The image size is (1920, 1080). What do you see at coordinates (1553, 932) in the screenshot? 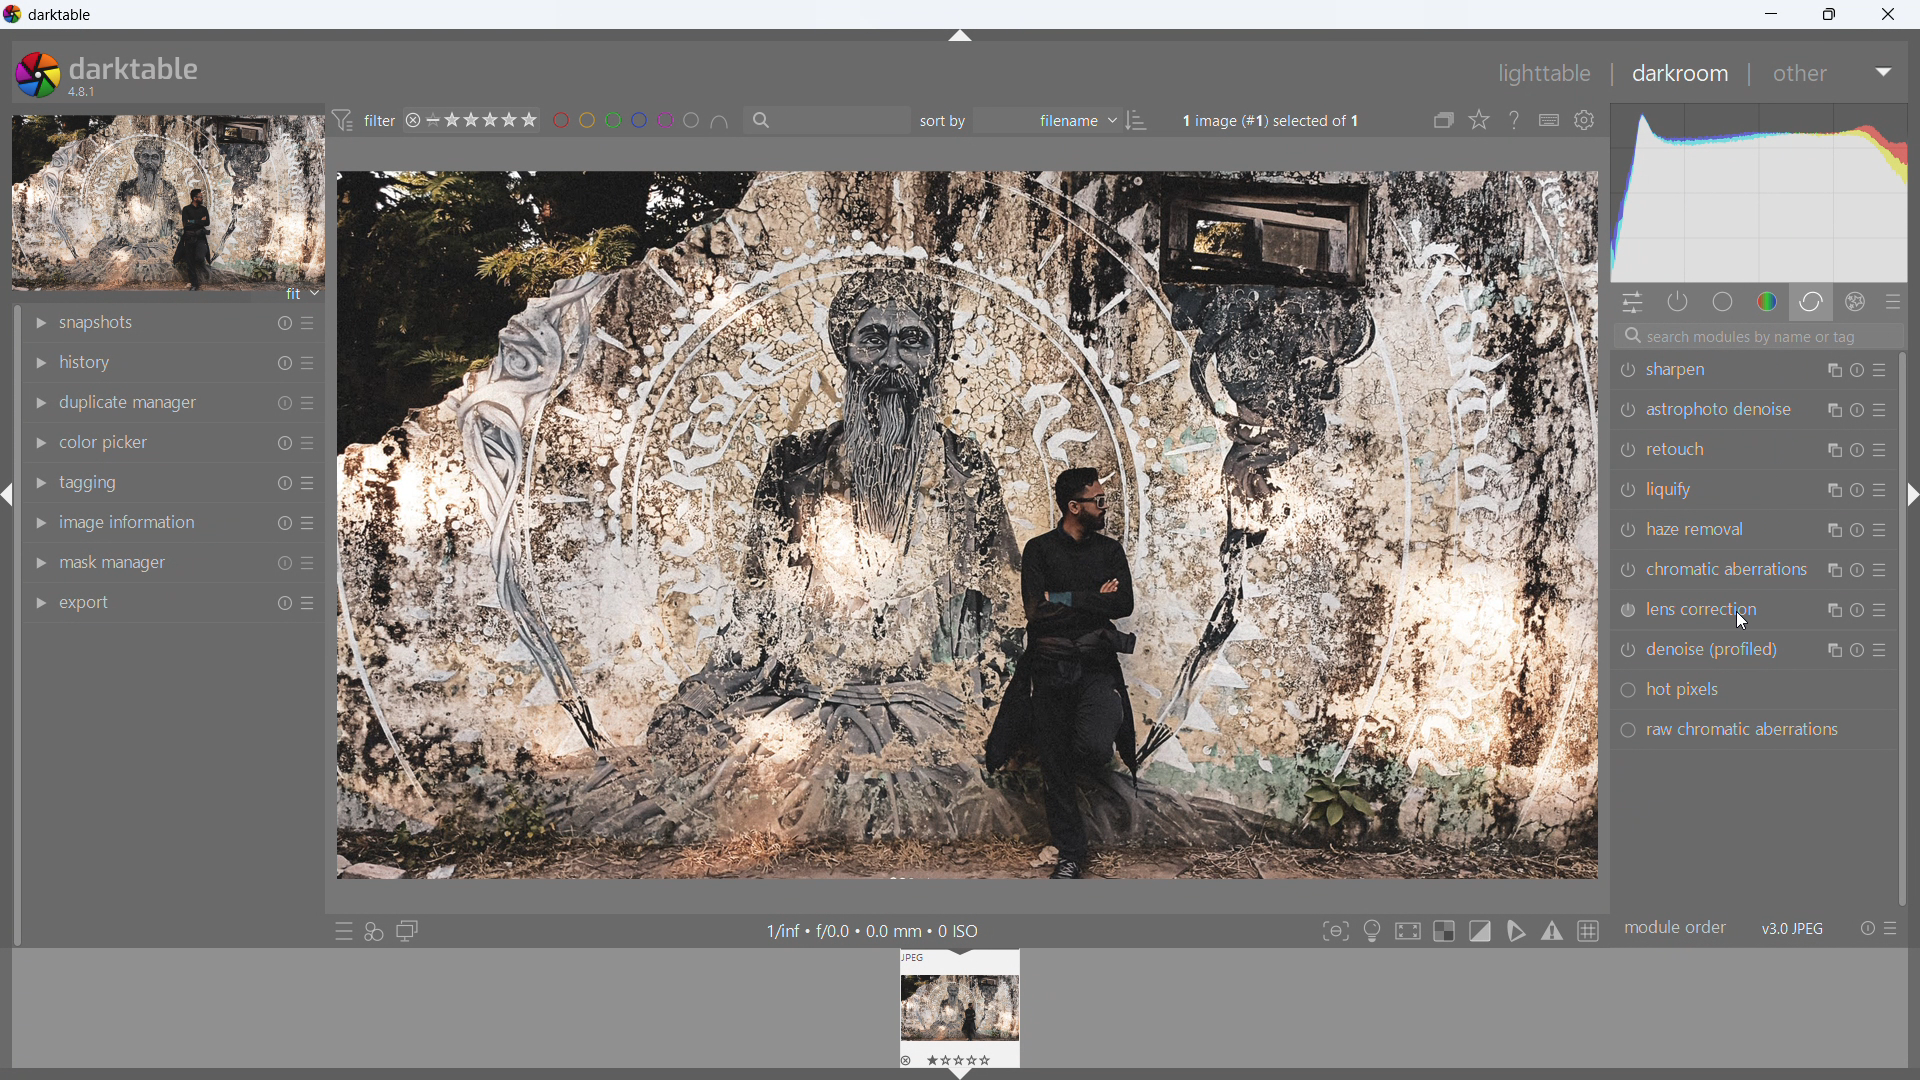
I see `toggle gamut checking` at bounding box center [1553, 932].